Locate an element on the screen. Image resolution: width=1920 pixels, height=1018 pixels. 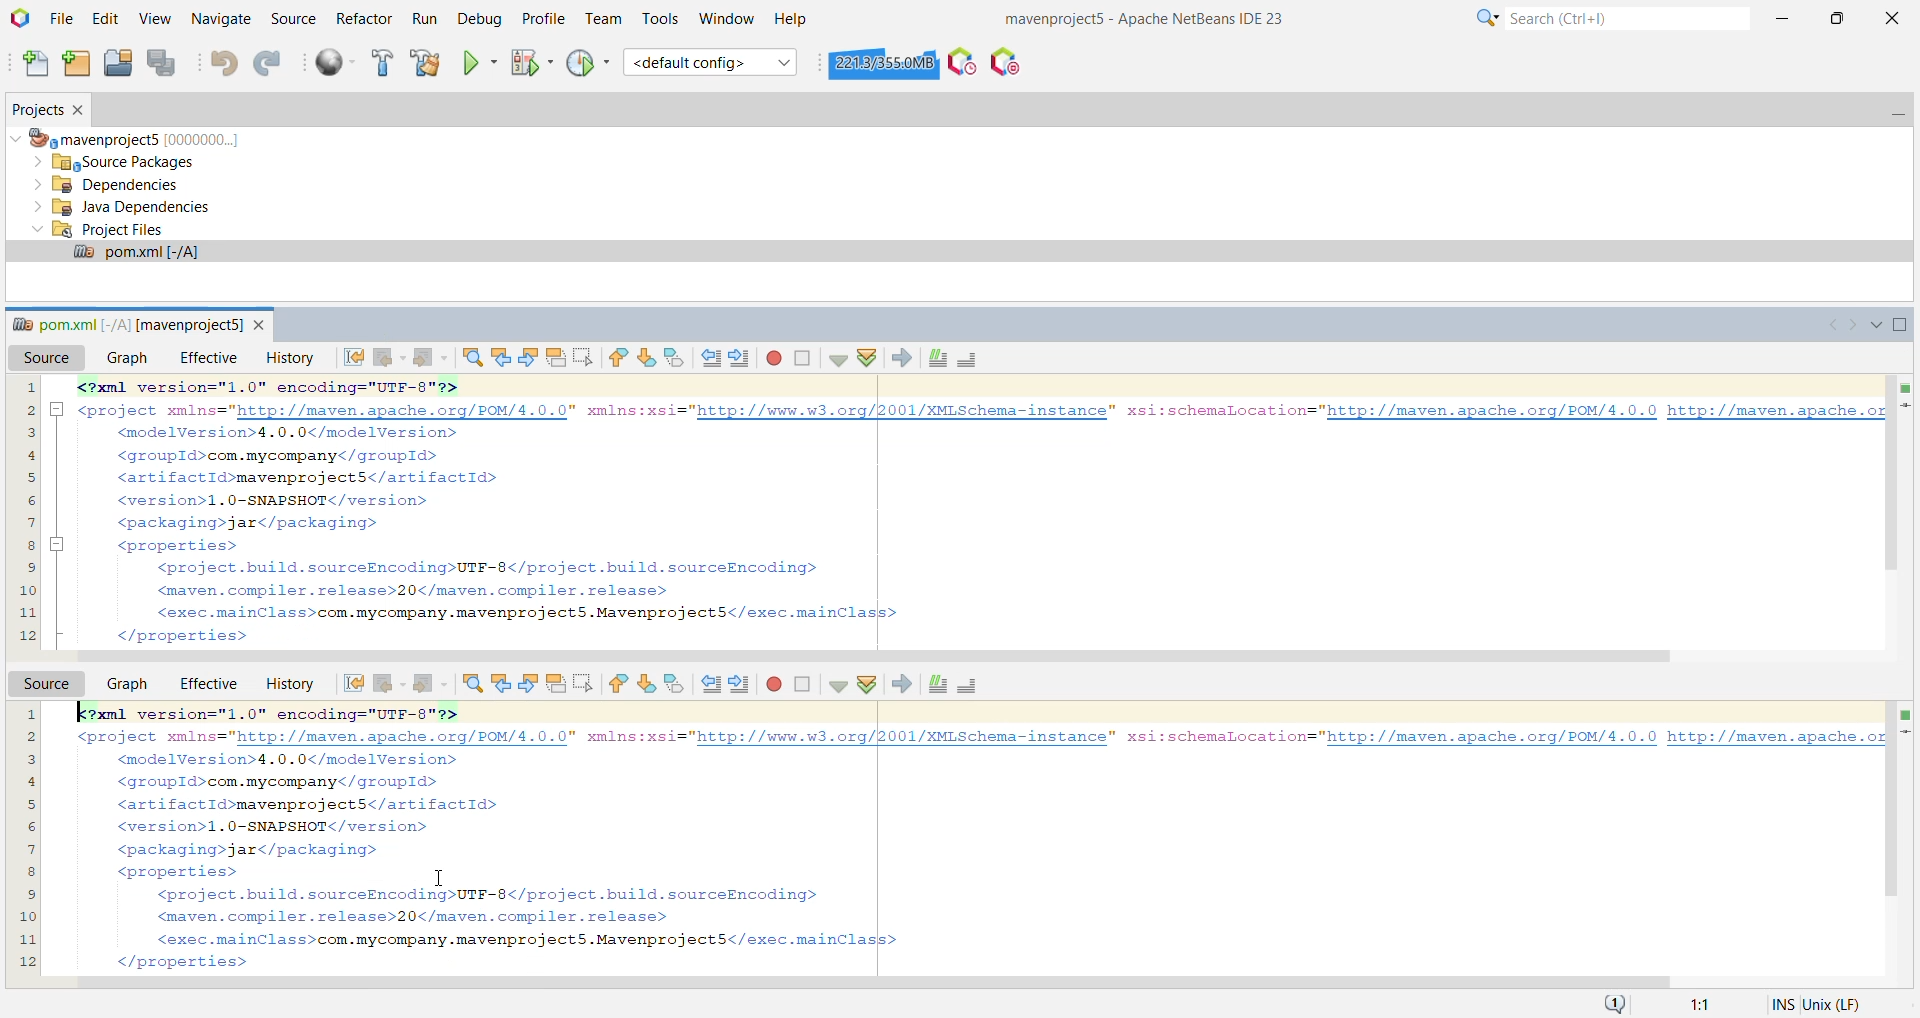
11 is located at coordinates (28, 610).